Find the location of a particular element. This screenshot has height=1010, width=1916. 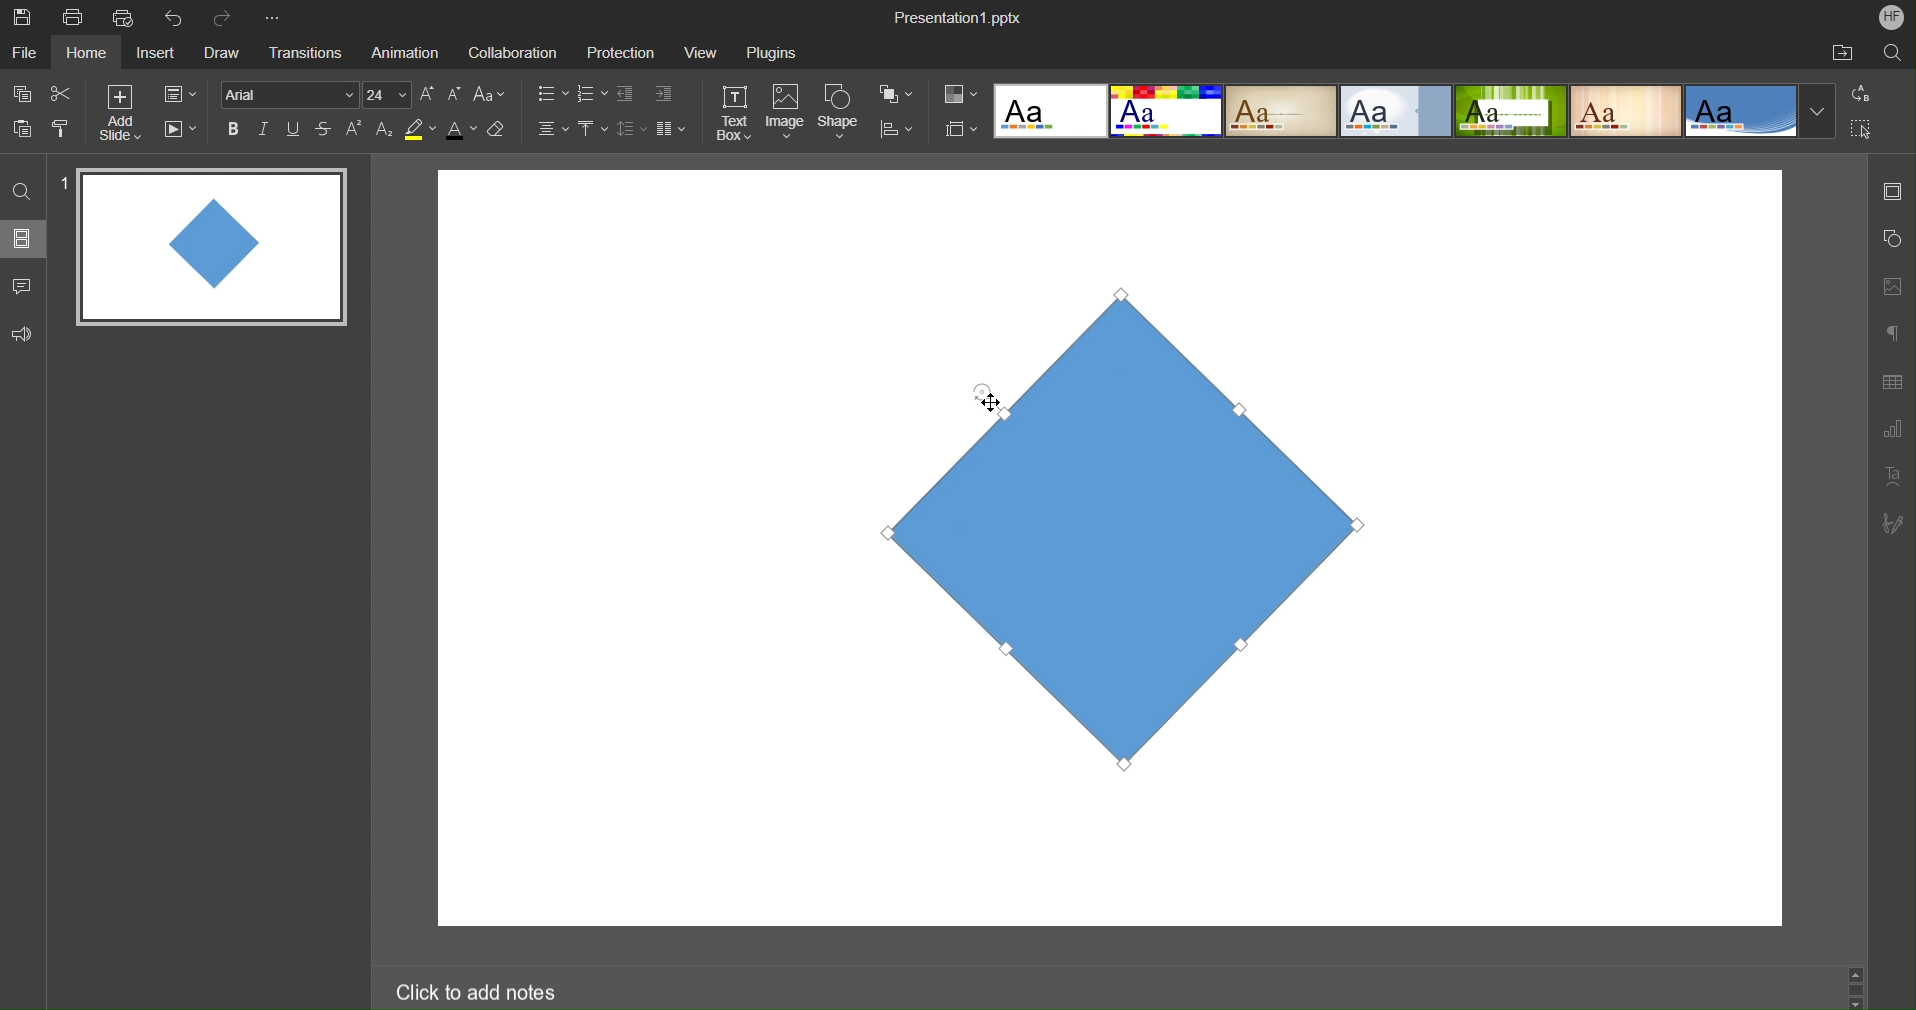

Slide Settings is located at coordinates (1894, 188).